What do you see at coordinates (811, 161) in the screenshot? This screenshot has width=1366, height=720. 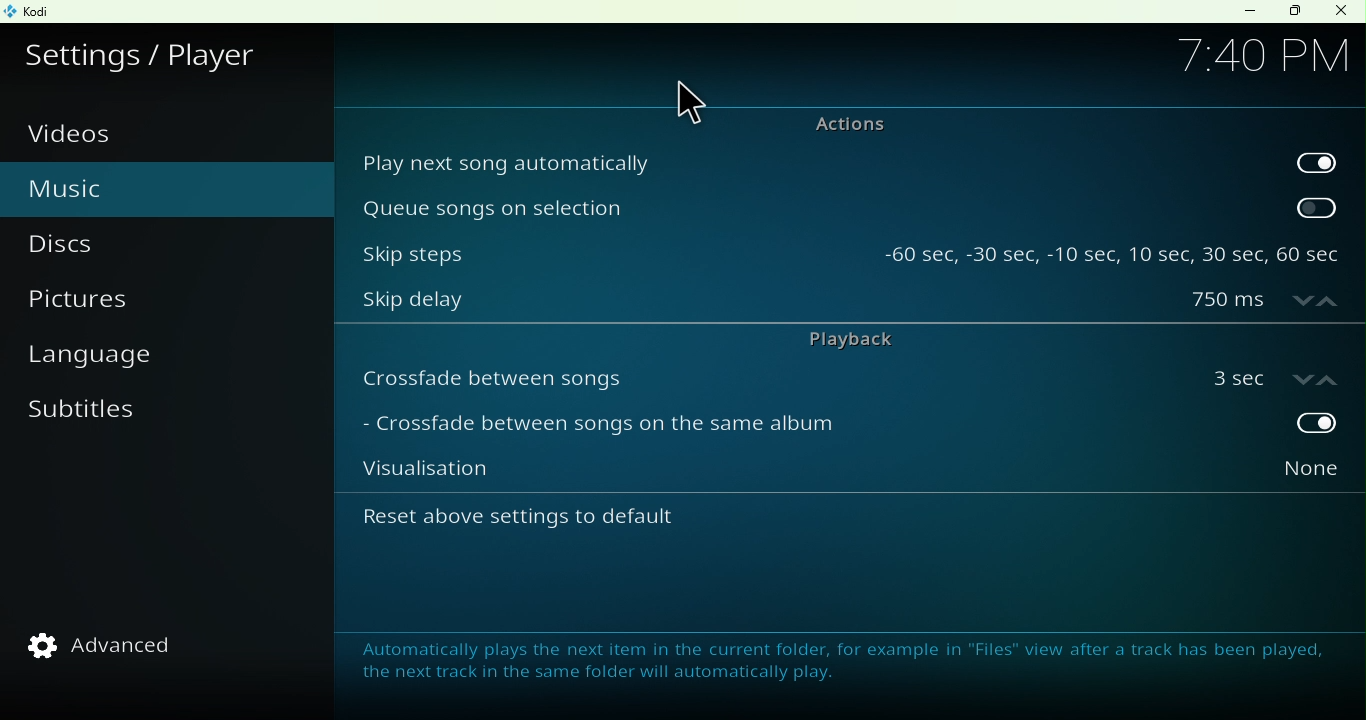 I see `Play next song automatically` at bounding box center [811, 161].